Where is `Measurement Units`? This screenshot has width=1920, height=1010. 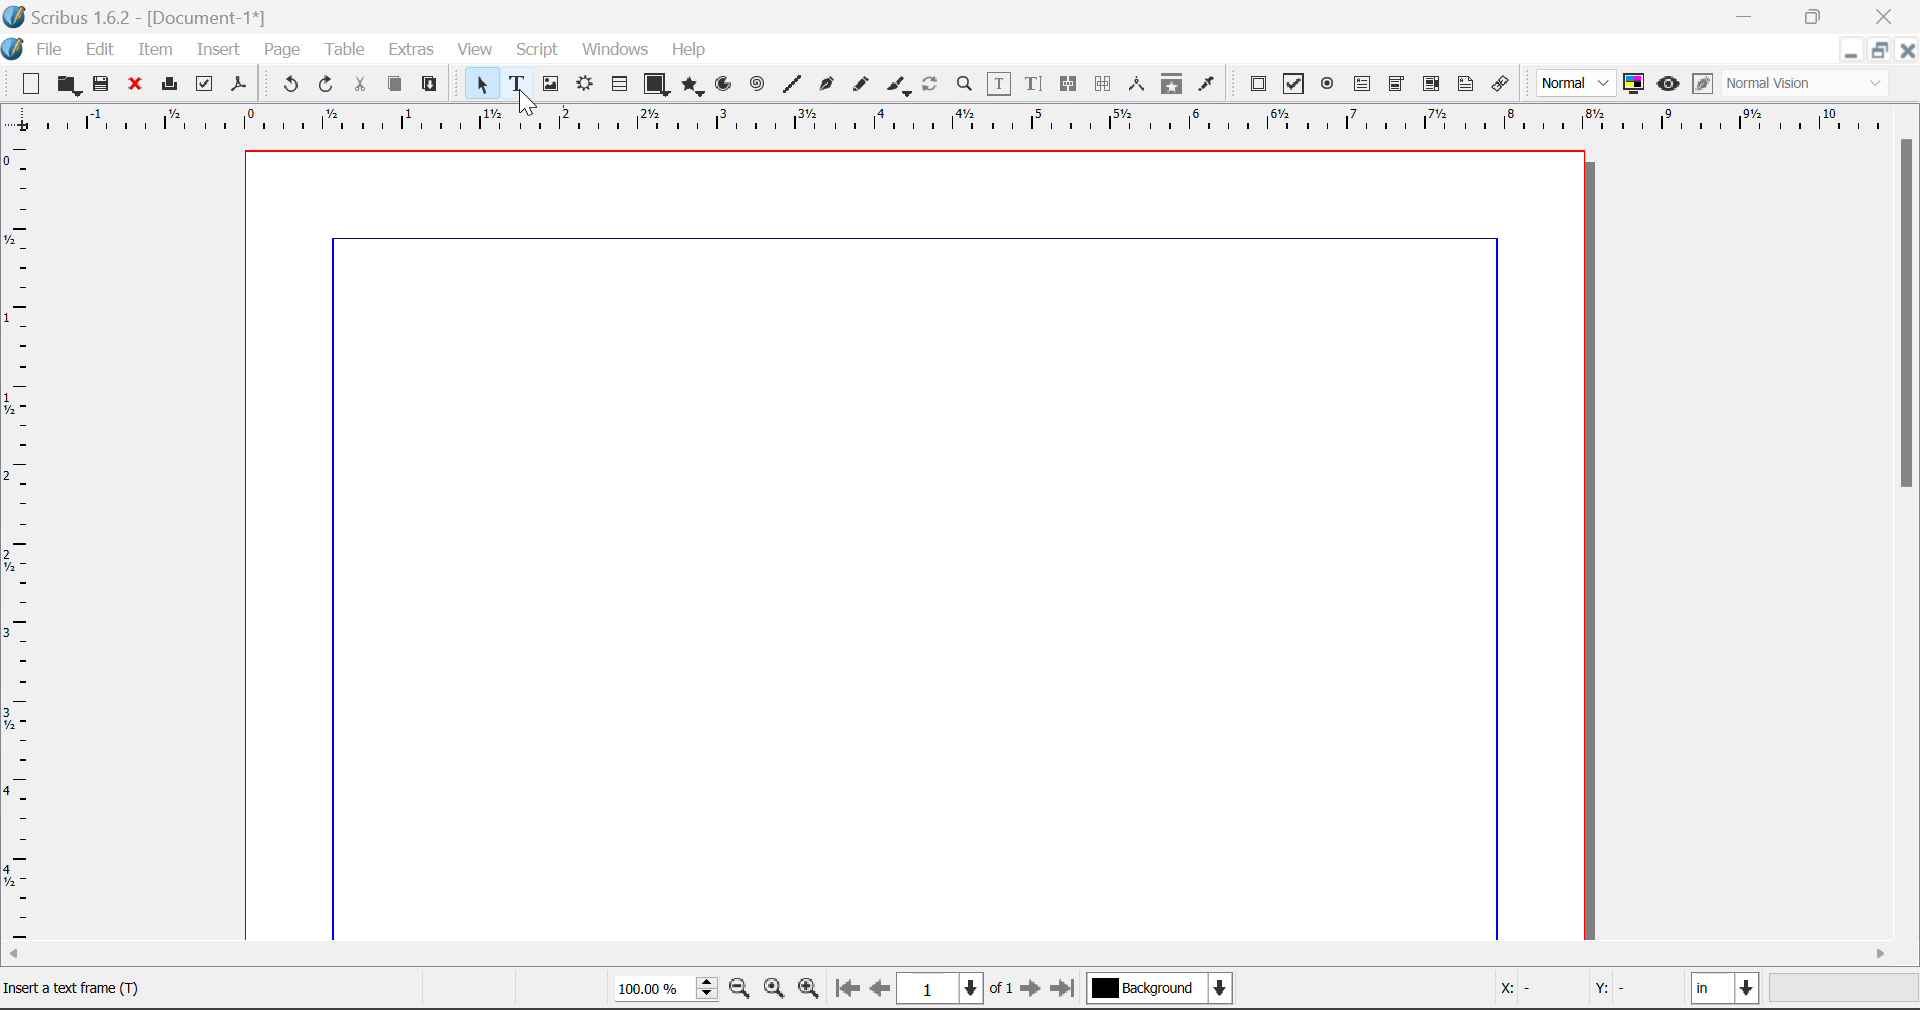
Measurement Units is located at coordinates (1727, 991).